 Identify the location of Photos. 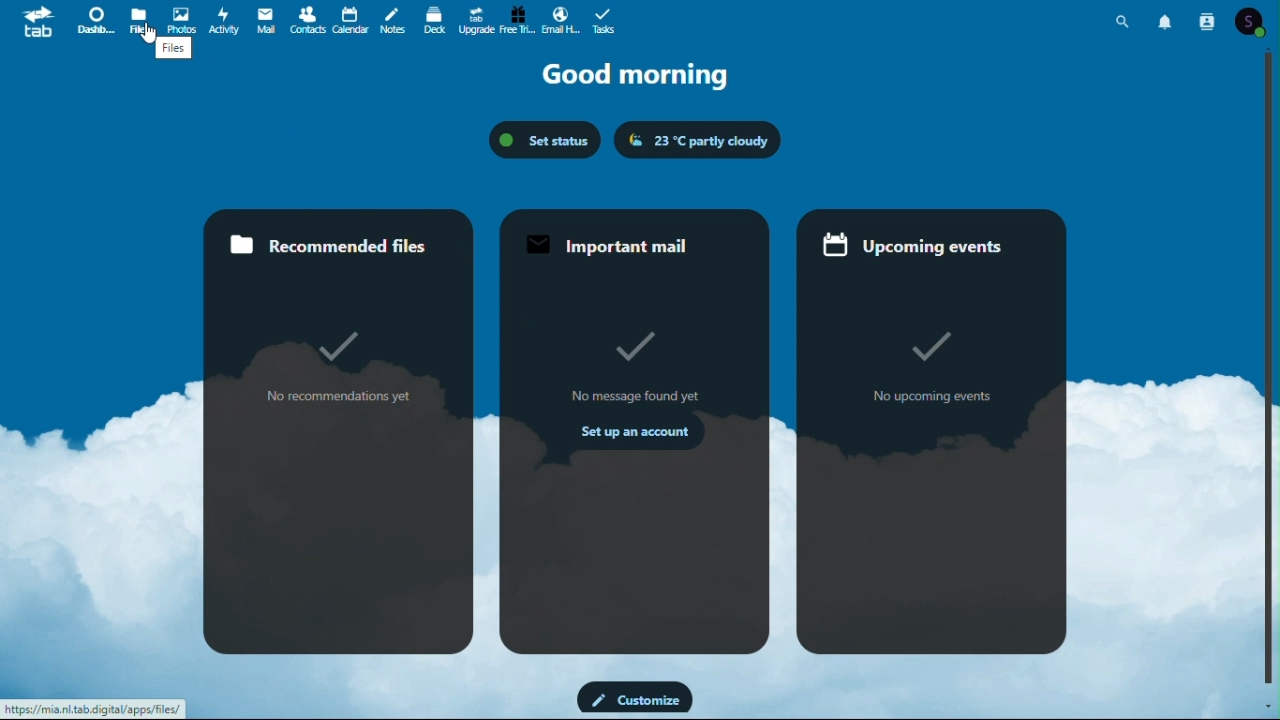
(181, 19).